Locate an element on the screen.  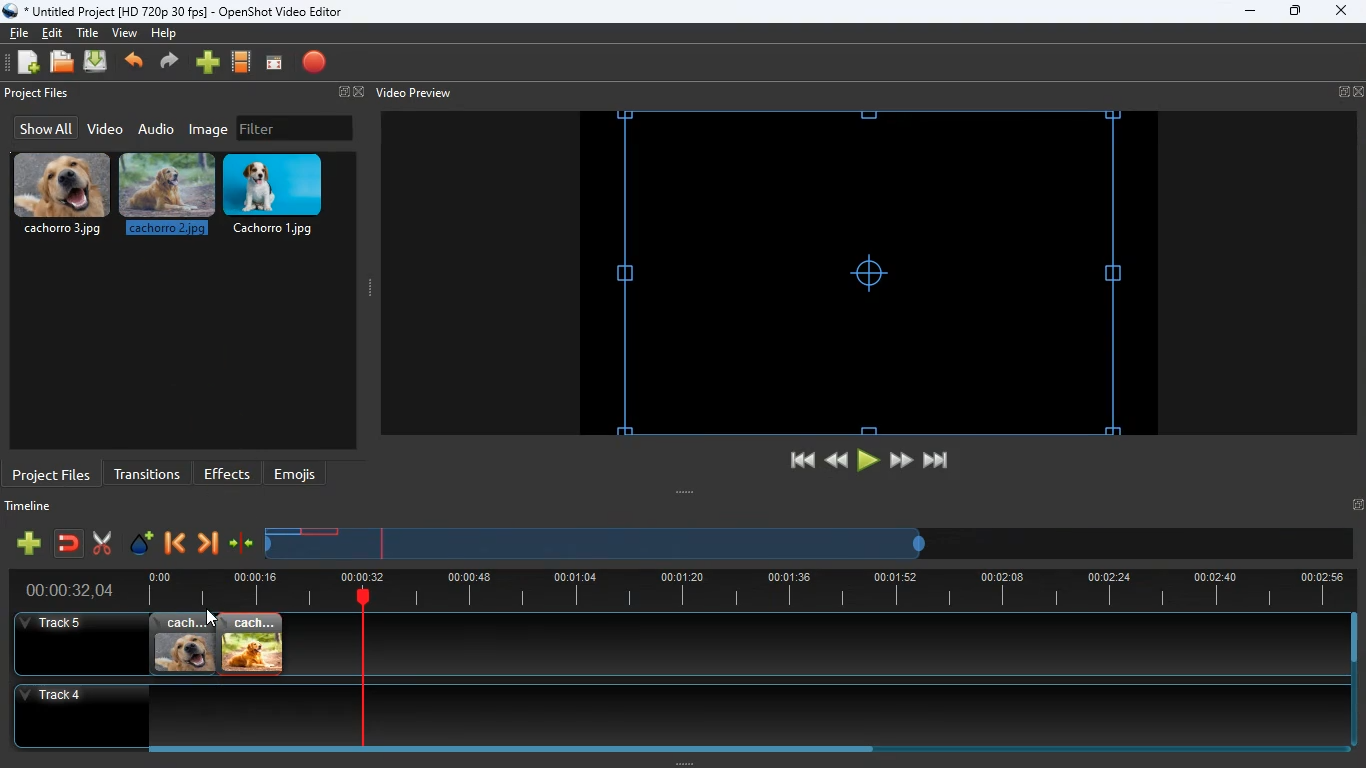
screen is located at coordinates (274, 64).